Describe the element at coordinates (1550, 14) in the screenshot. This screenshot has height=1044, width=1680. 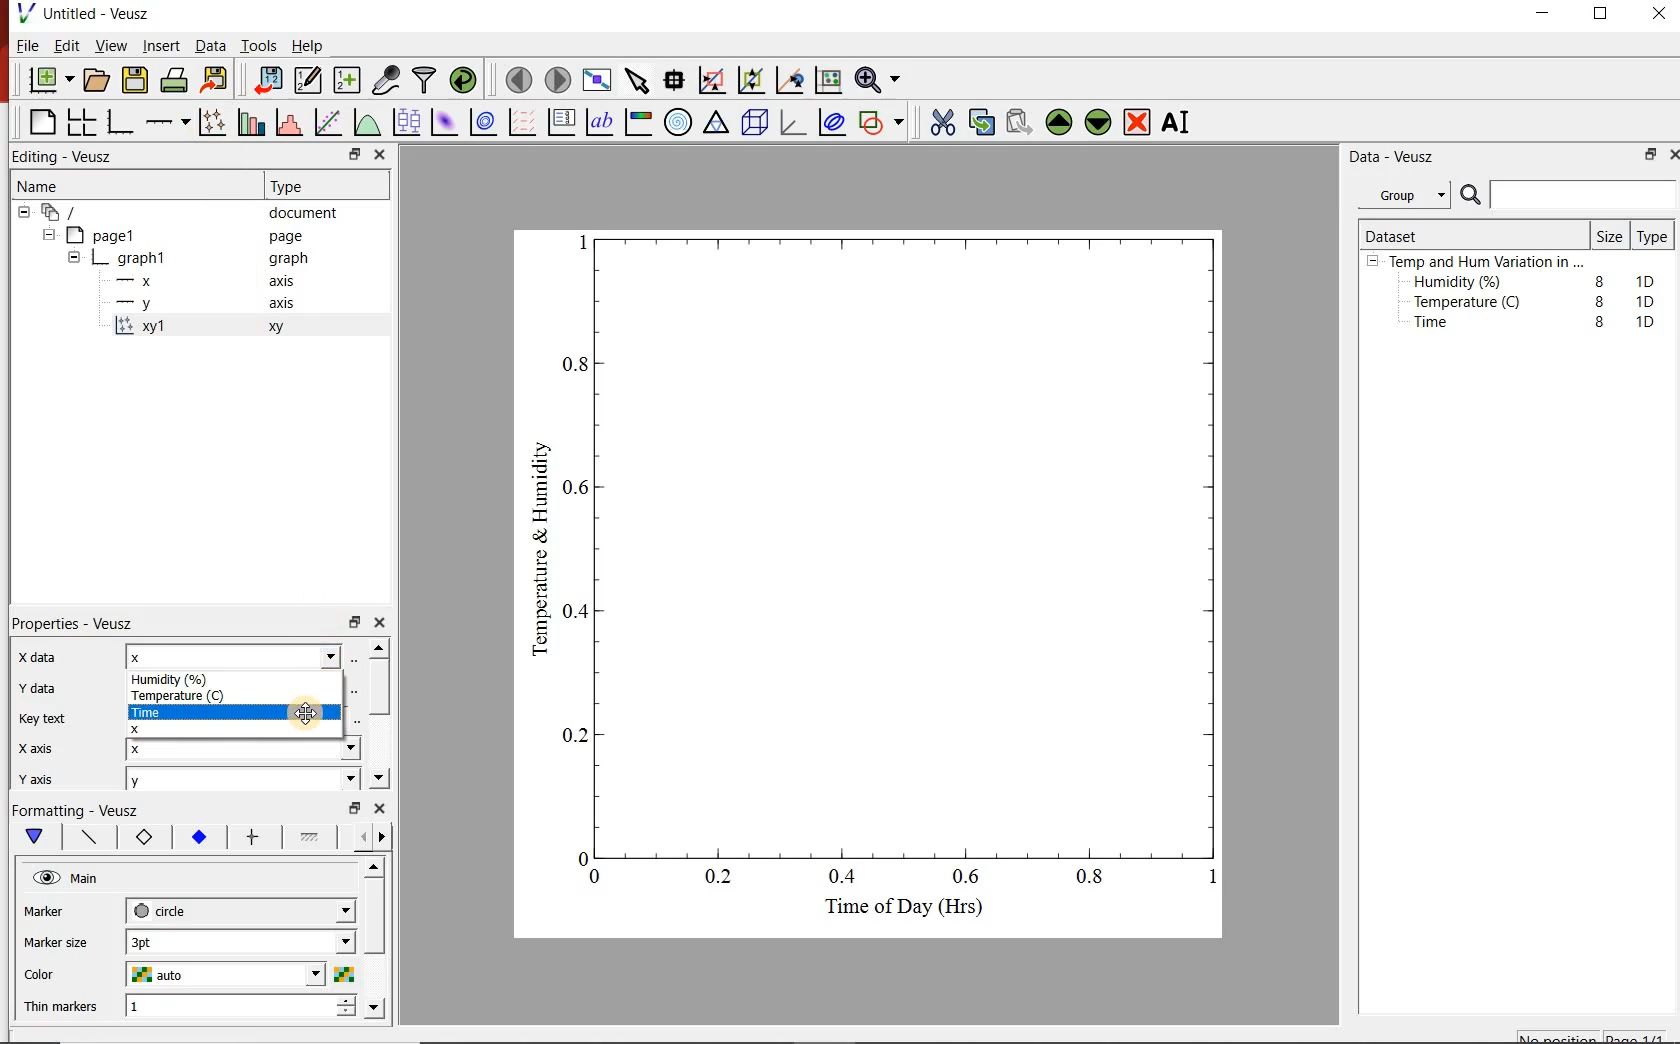
I see `minimize` at that location.